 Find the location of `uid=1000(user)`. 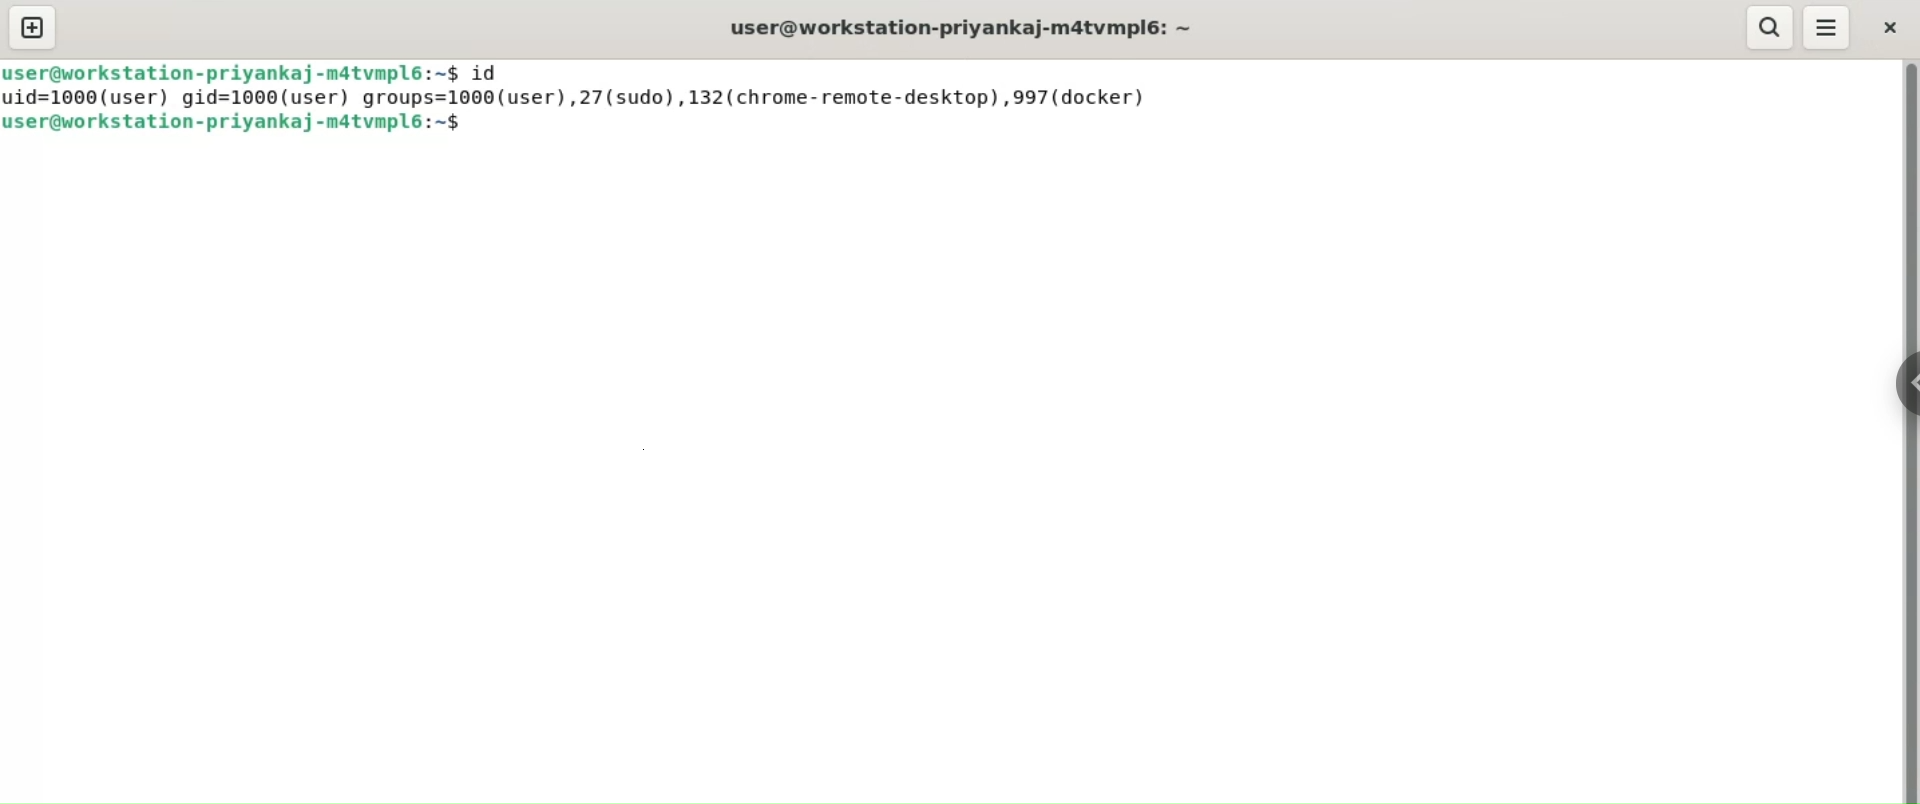

uid=1000(user) is located at coordinates (88, 97).